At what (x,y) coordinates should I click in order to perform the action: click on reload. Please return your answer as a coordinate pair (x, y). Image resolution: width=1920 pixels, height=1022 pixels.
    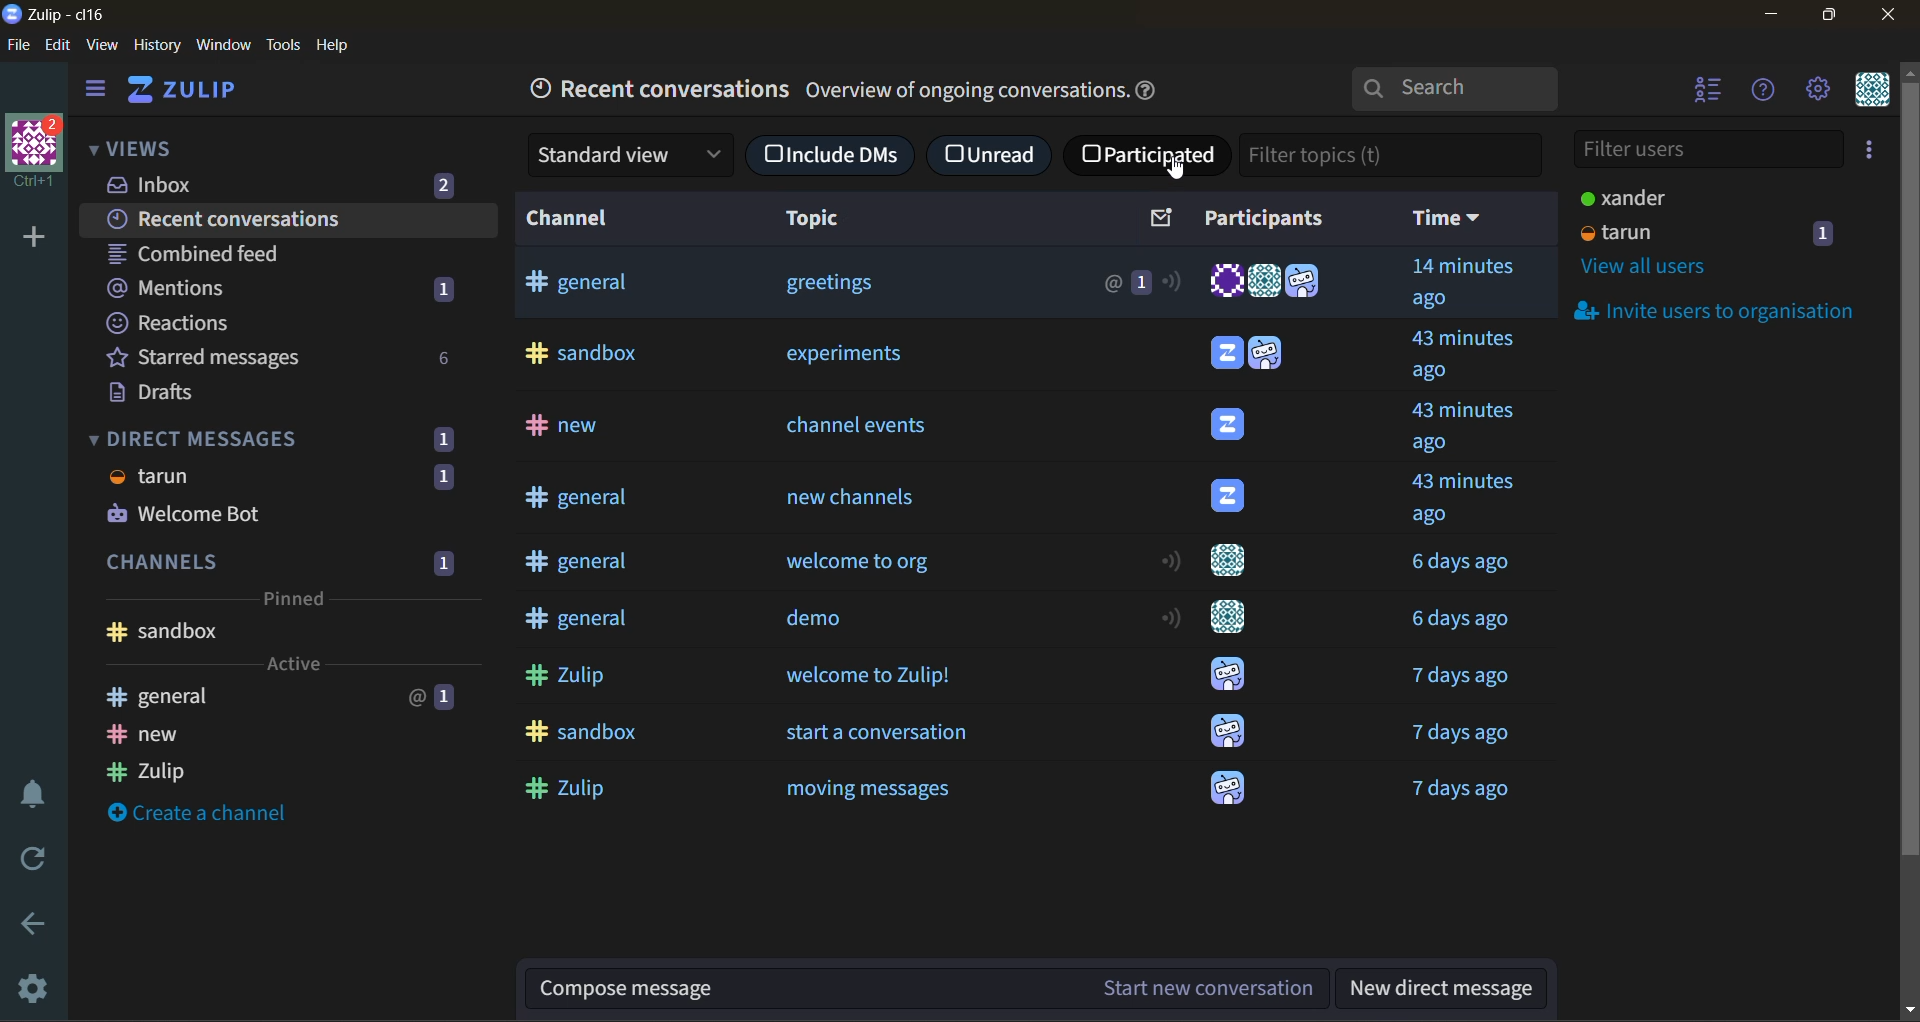
    Looking at the image, I should click on (31, 860).